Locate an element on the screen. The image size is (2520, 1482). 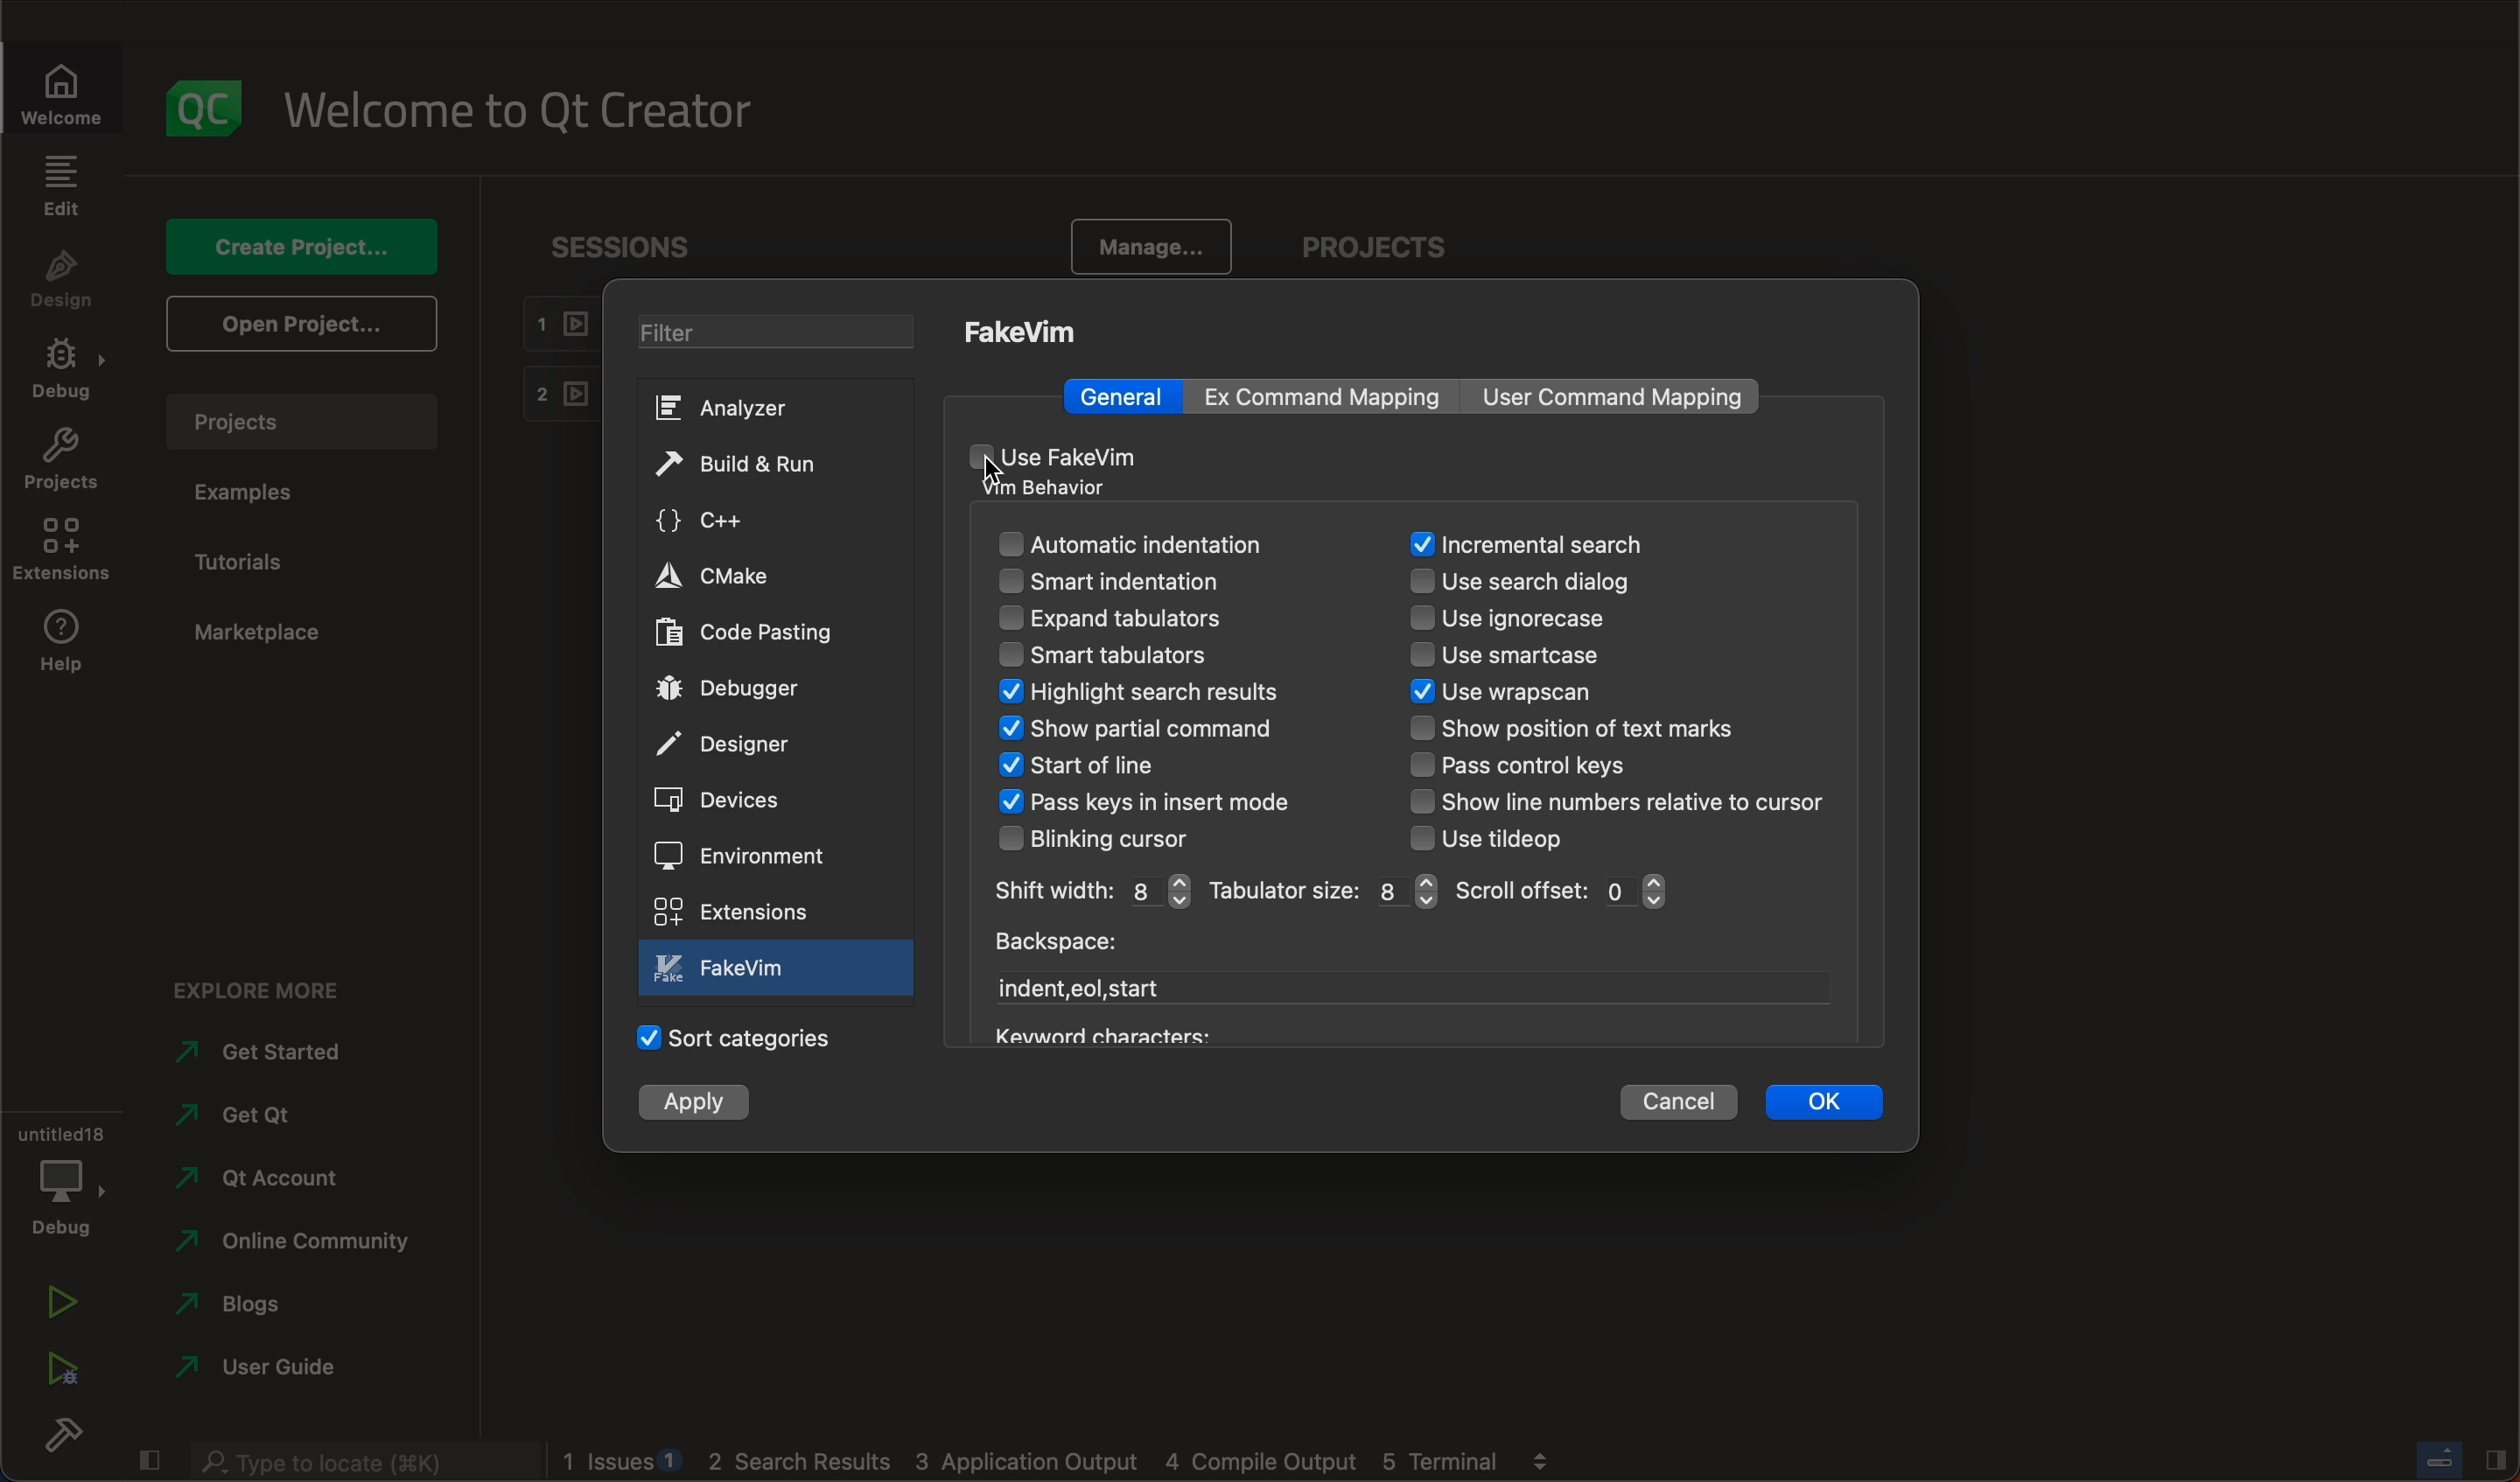
line number is located at coordinates (1620, 801).